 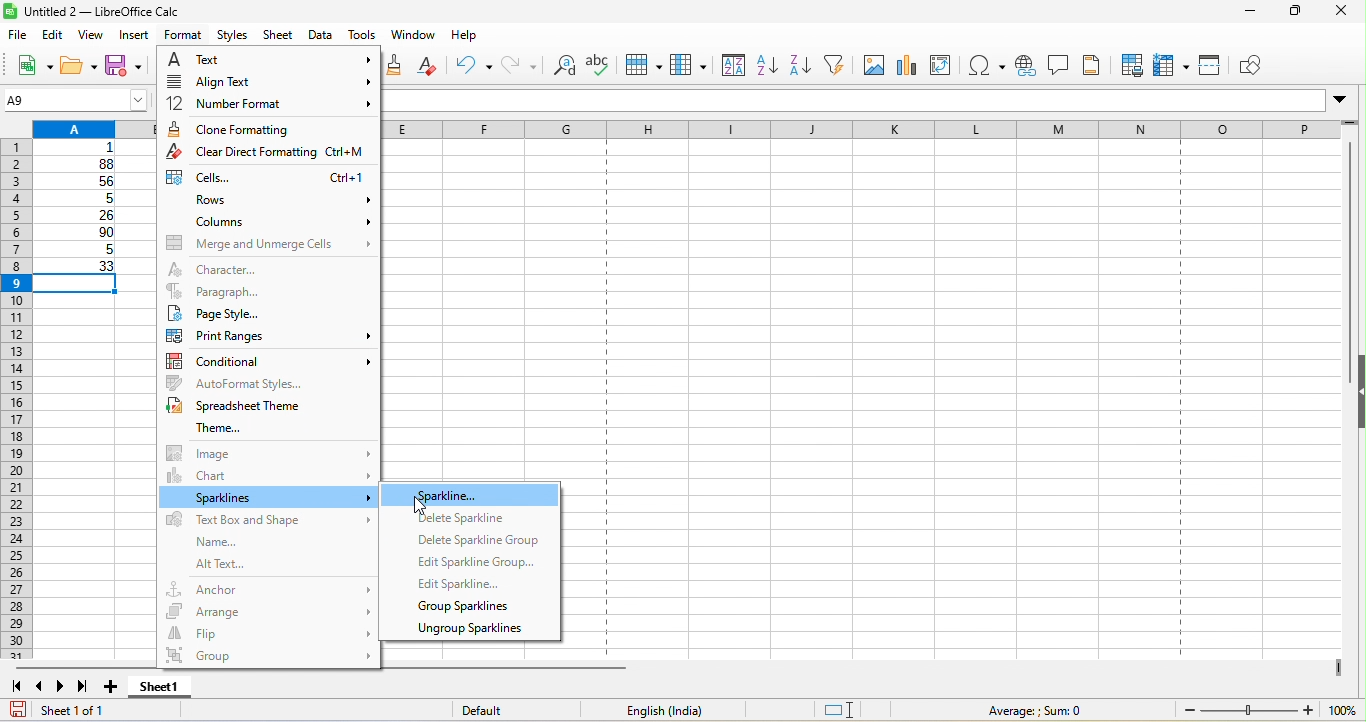 I want to click on save document, so click(x=18, y=709).